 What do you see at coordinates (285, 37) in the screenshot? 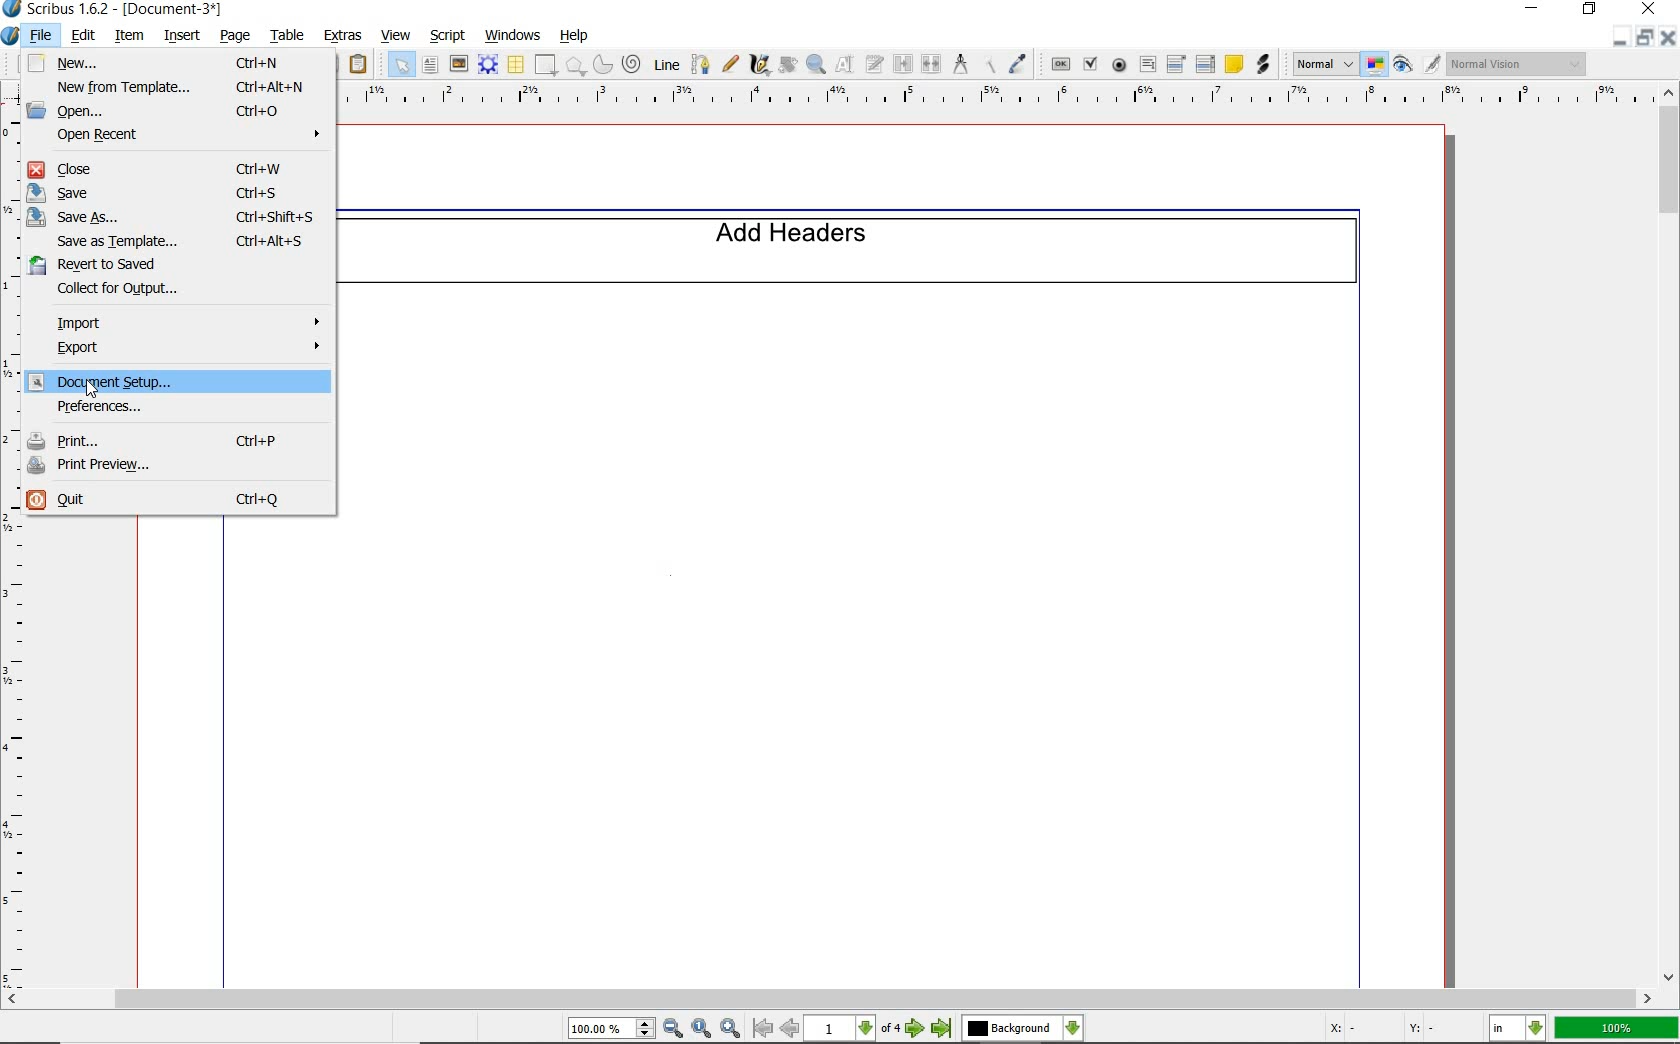
I see `table` at bounding box center [285, 37].